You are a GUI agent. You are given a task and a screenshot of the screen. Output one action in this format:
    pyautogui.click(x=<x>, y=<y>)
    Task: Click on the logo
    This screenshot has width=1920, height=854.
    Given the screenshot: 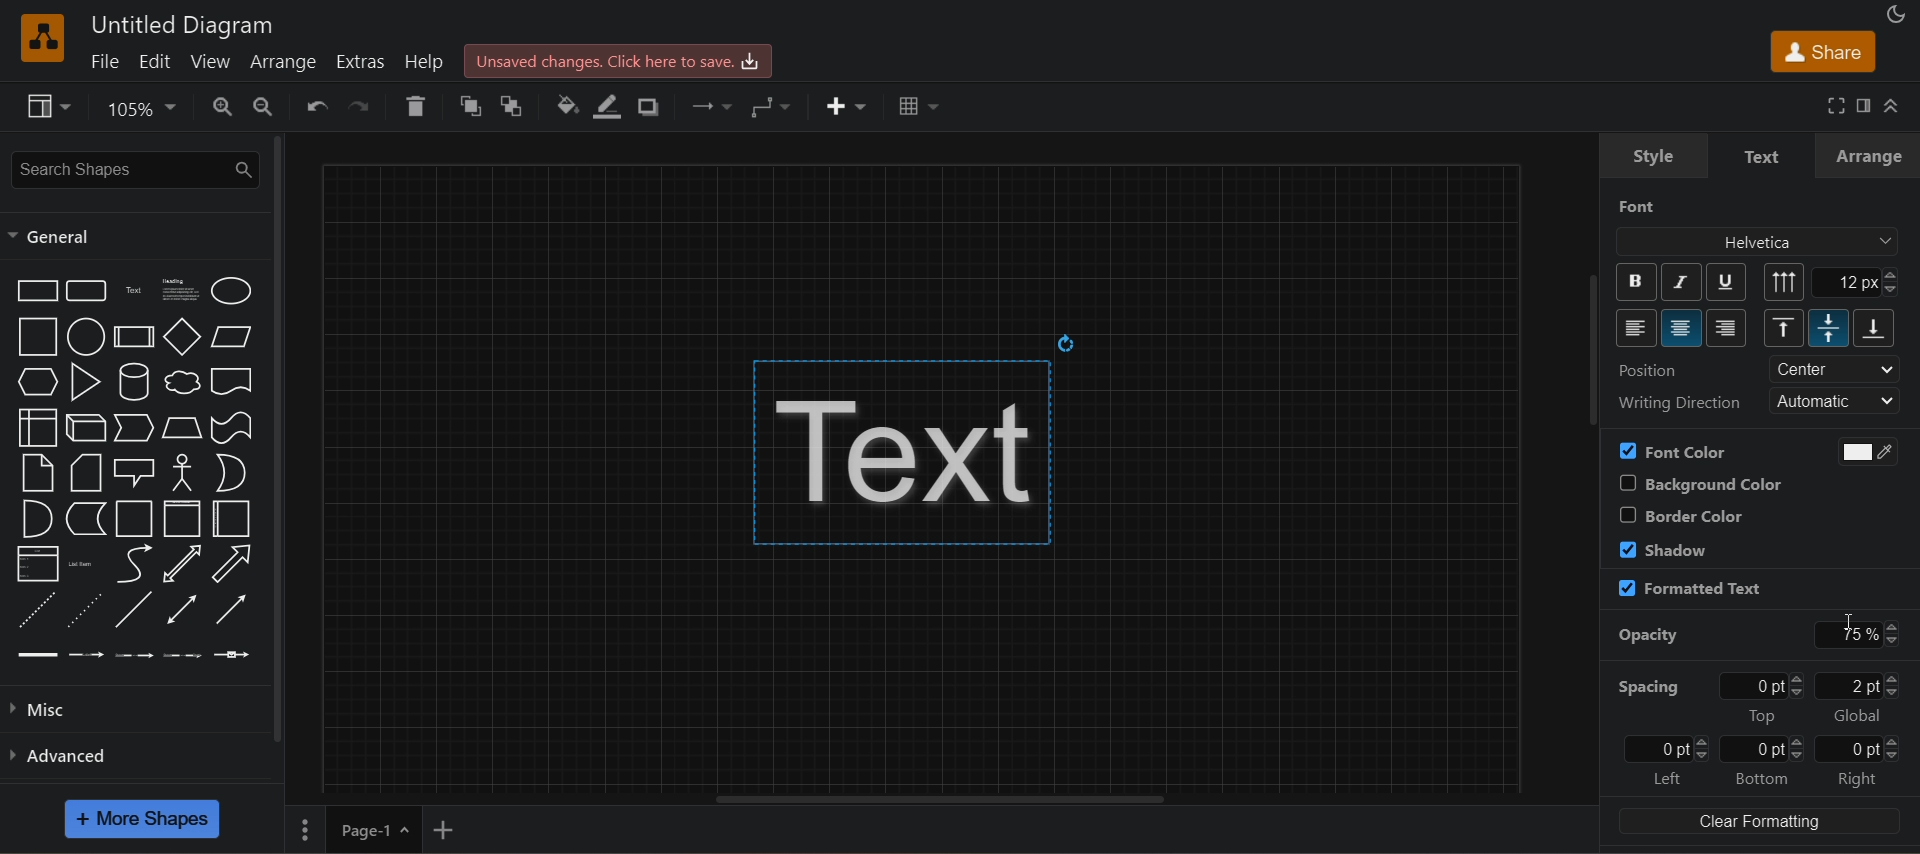 What is the action you would take?
    pyautogui.click(x=44, y=38)
    